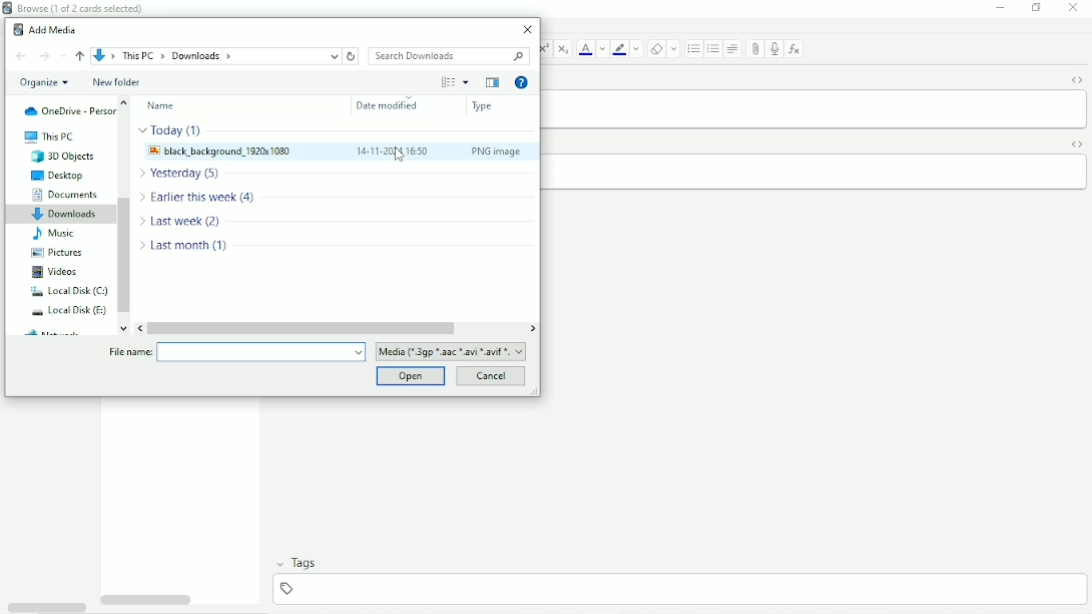  I want to click on Horizontal scrollbar, so click(302, 328).